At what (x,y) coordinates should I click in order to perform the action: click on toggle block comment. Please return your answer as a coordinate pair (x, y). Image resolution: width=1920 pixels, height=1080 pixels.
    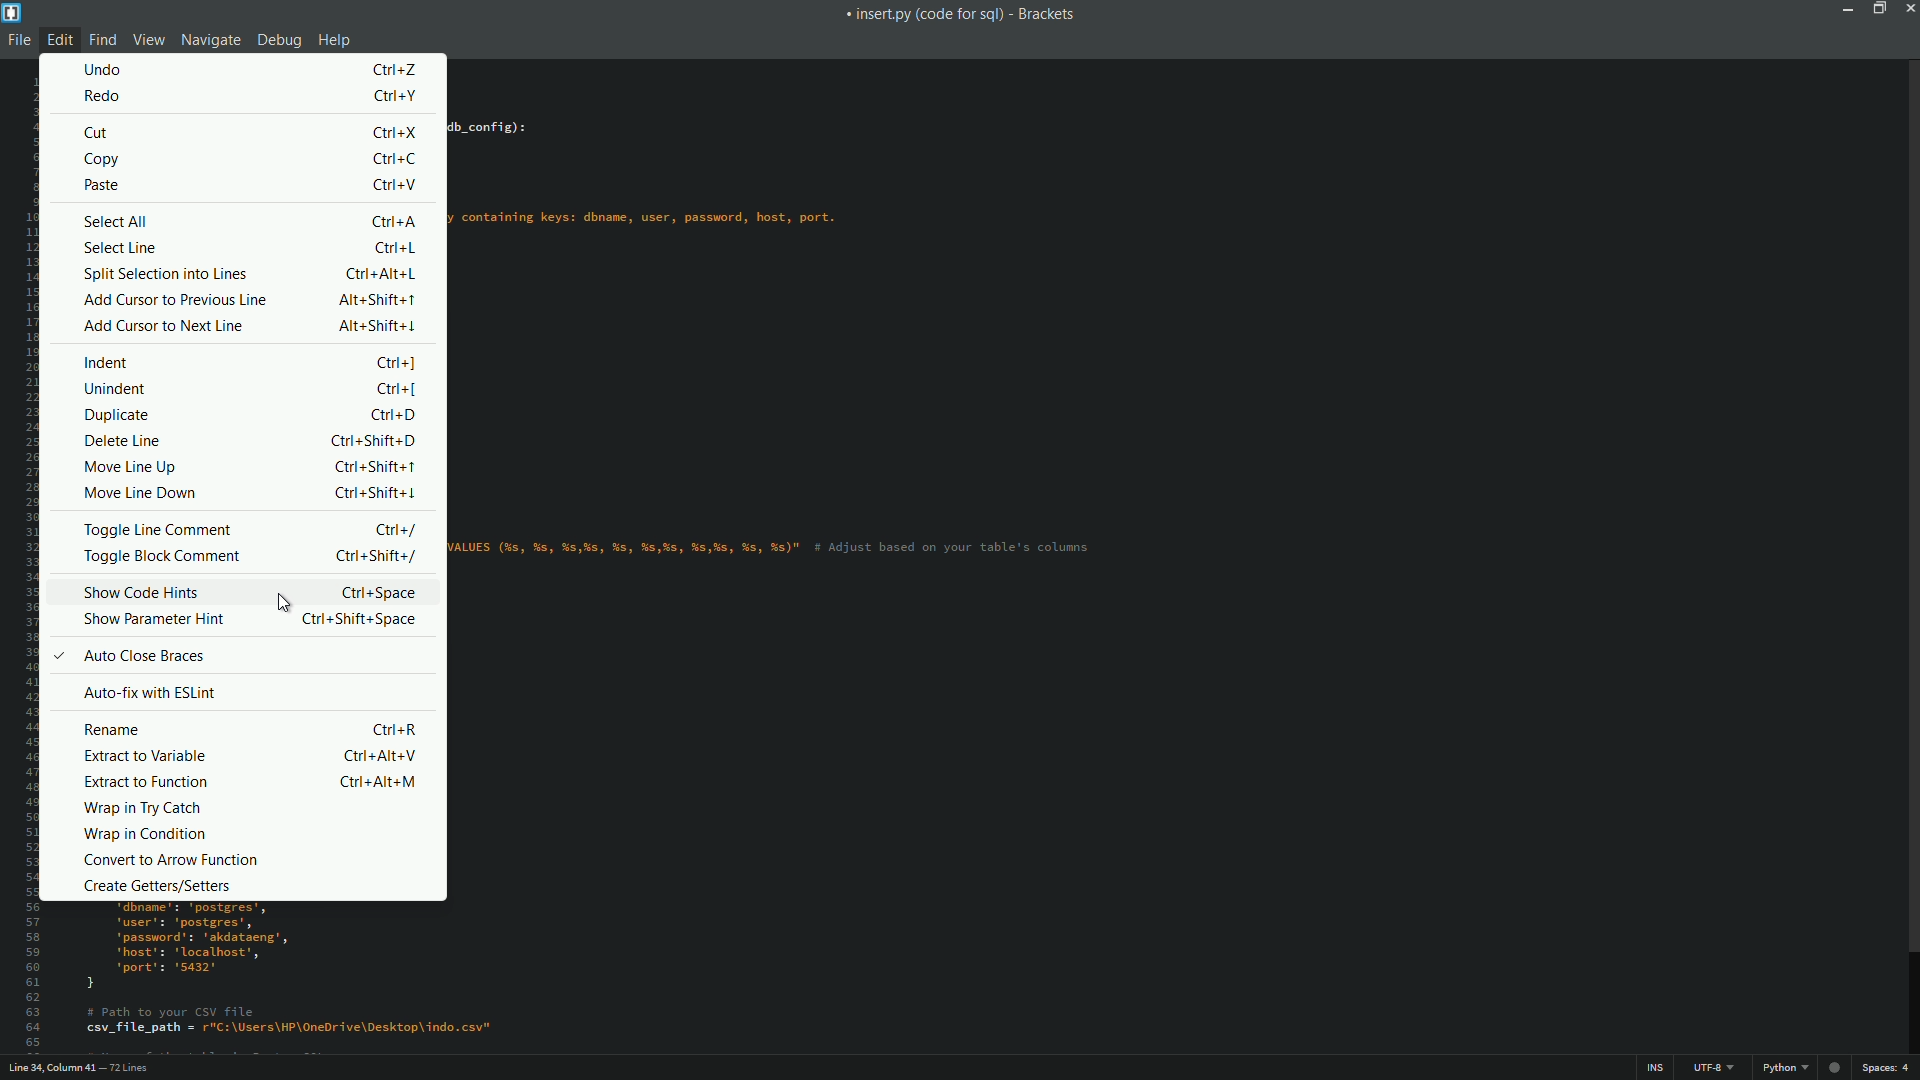
    Looking at the image, I should click on (161, 559).